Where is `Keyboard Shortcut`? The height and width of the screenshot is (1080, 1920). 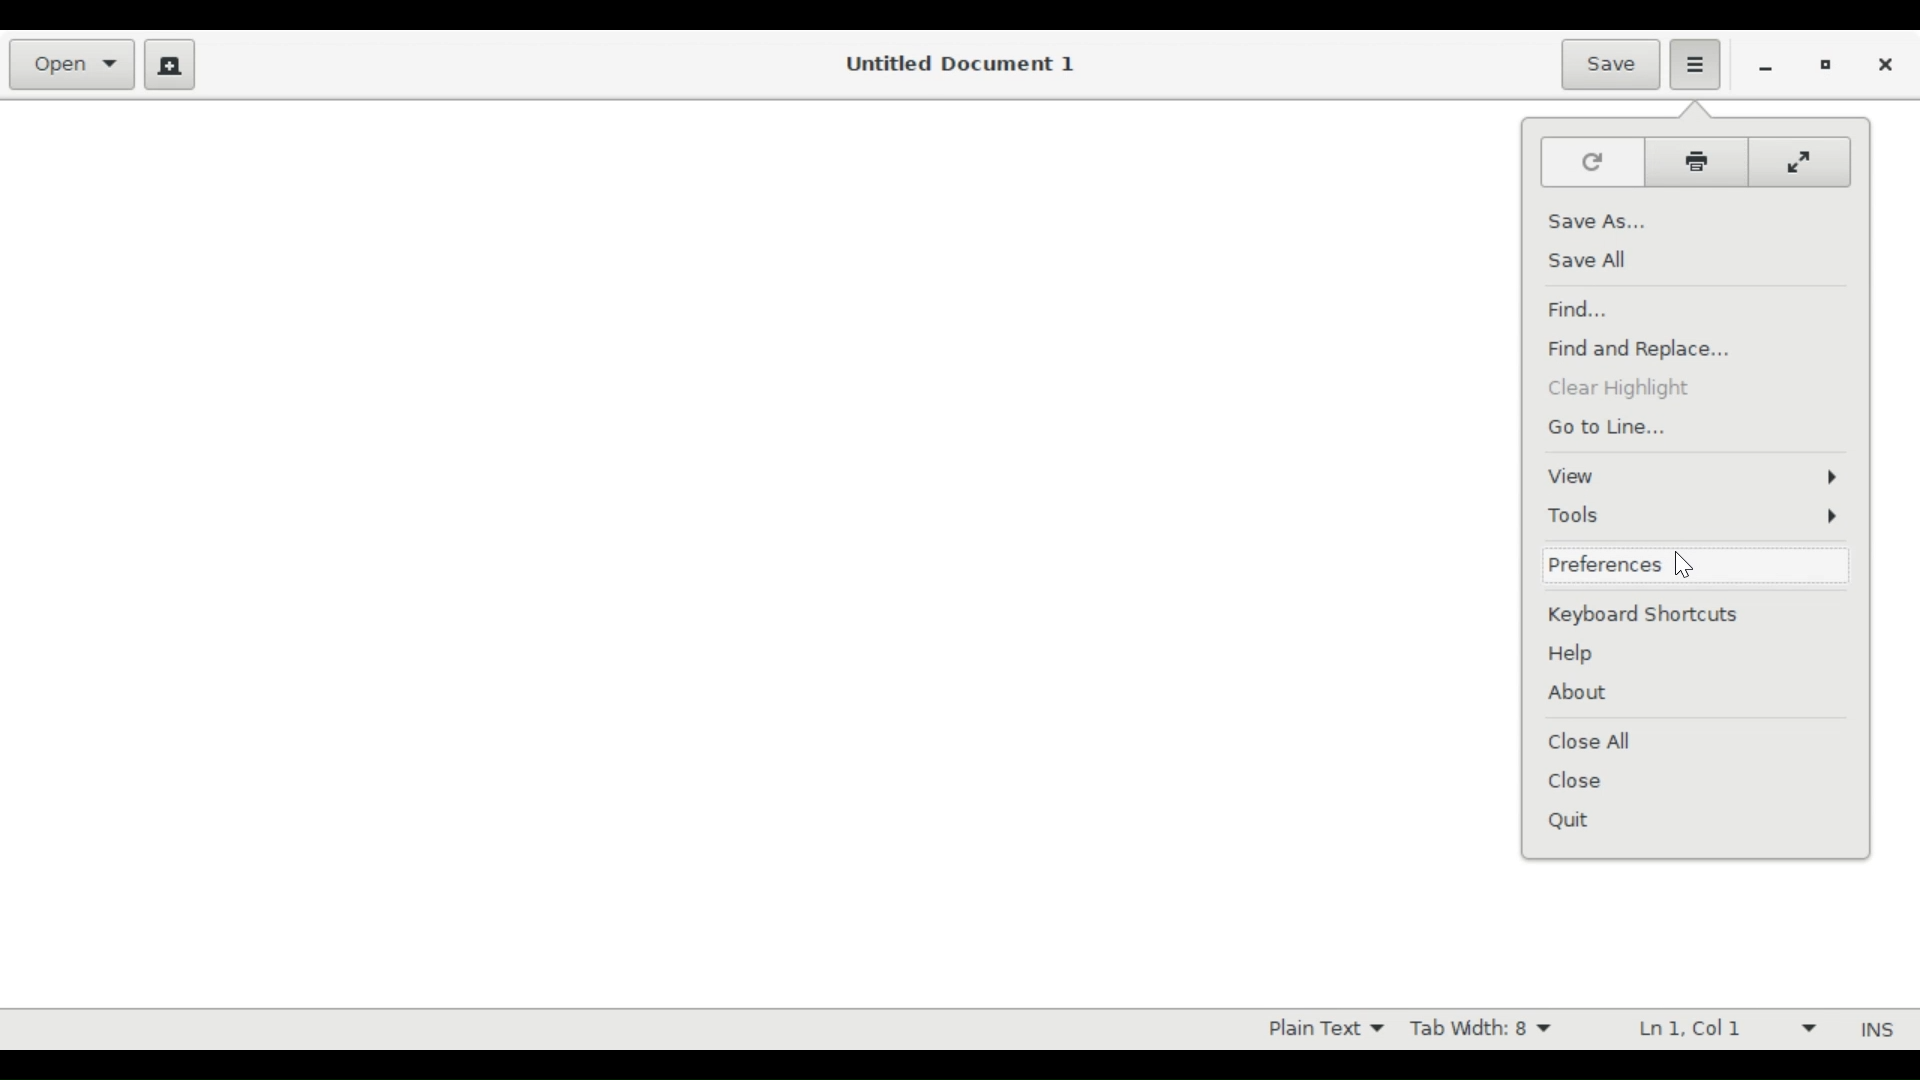 Keyboard Shortcut is located at coordinates (1647, 615).